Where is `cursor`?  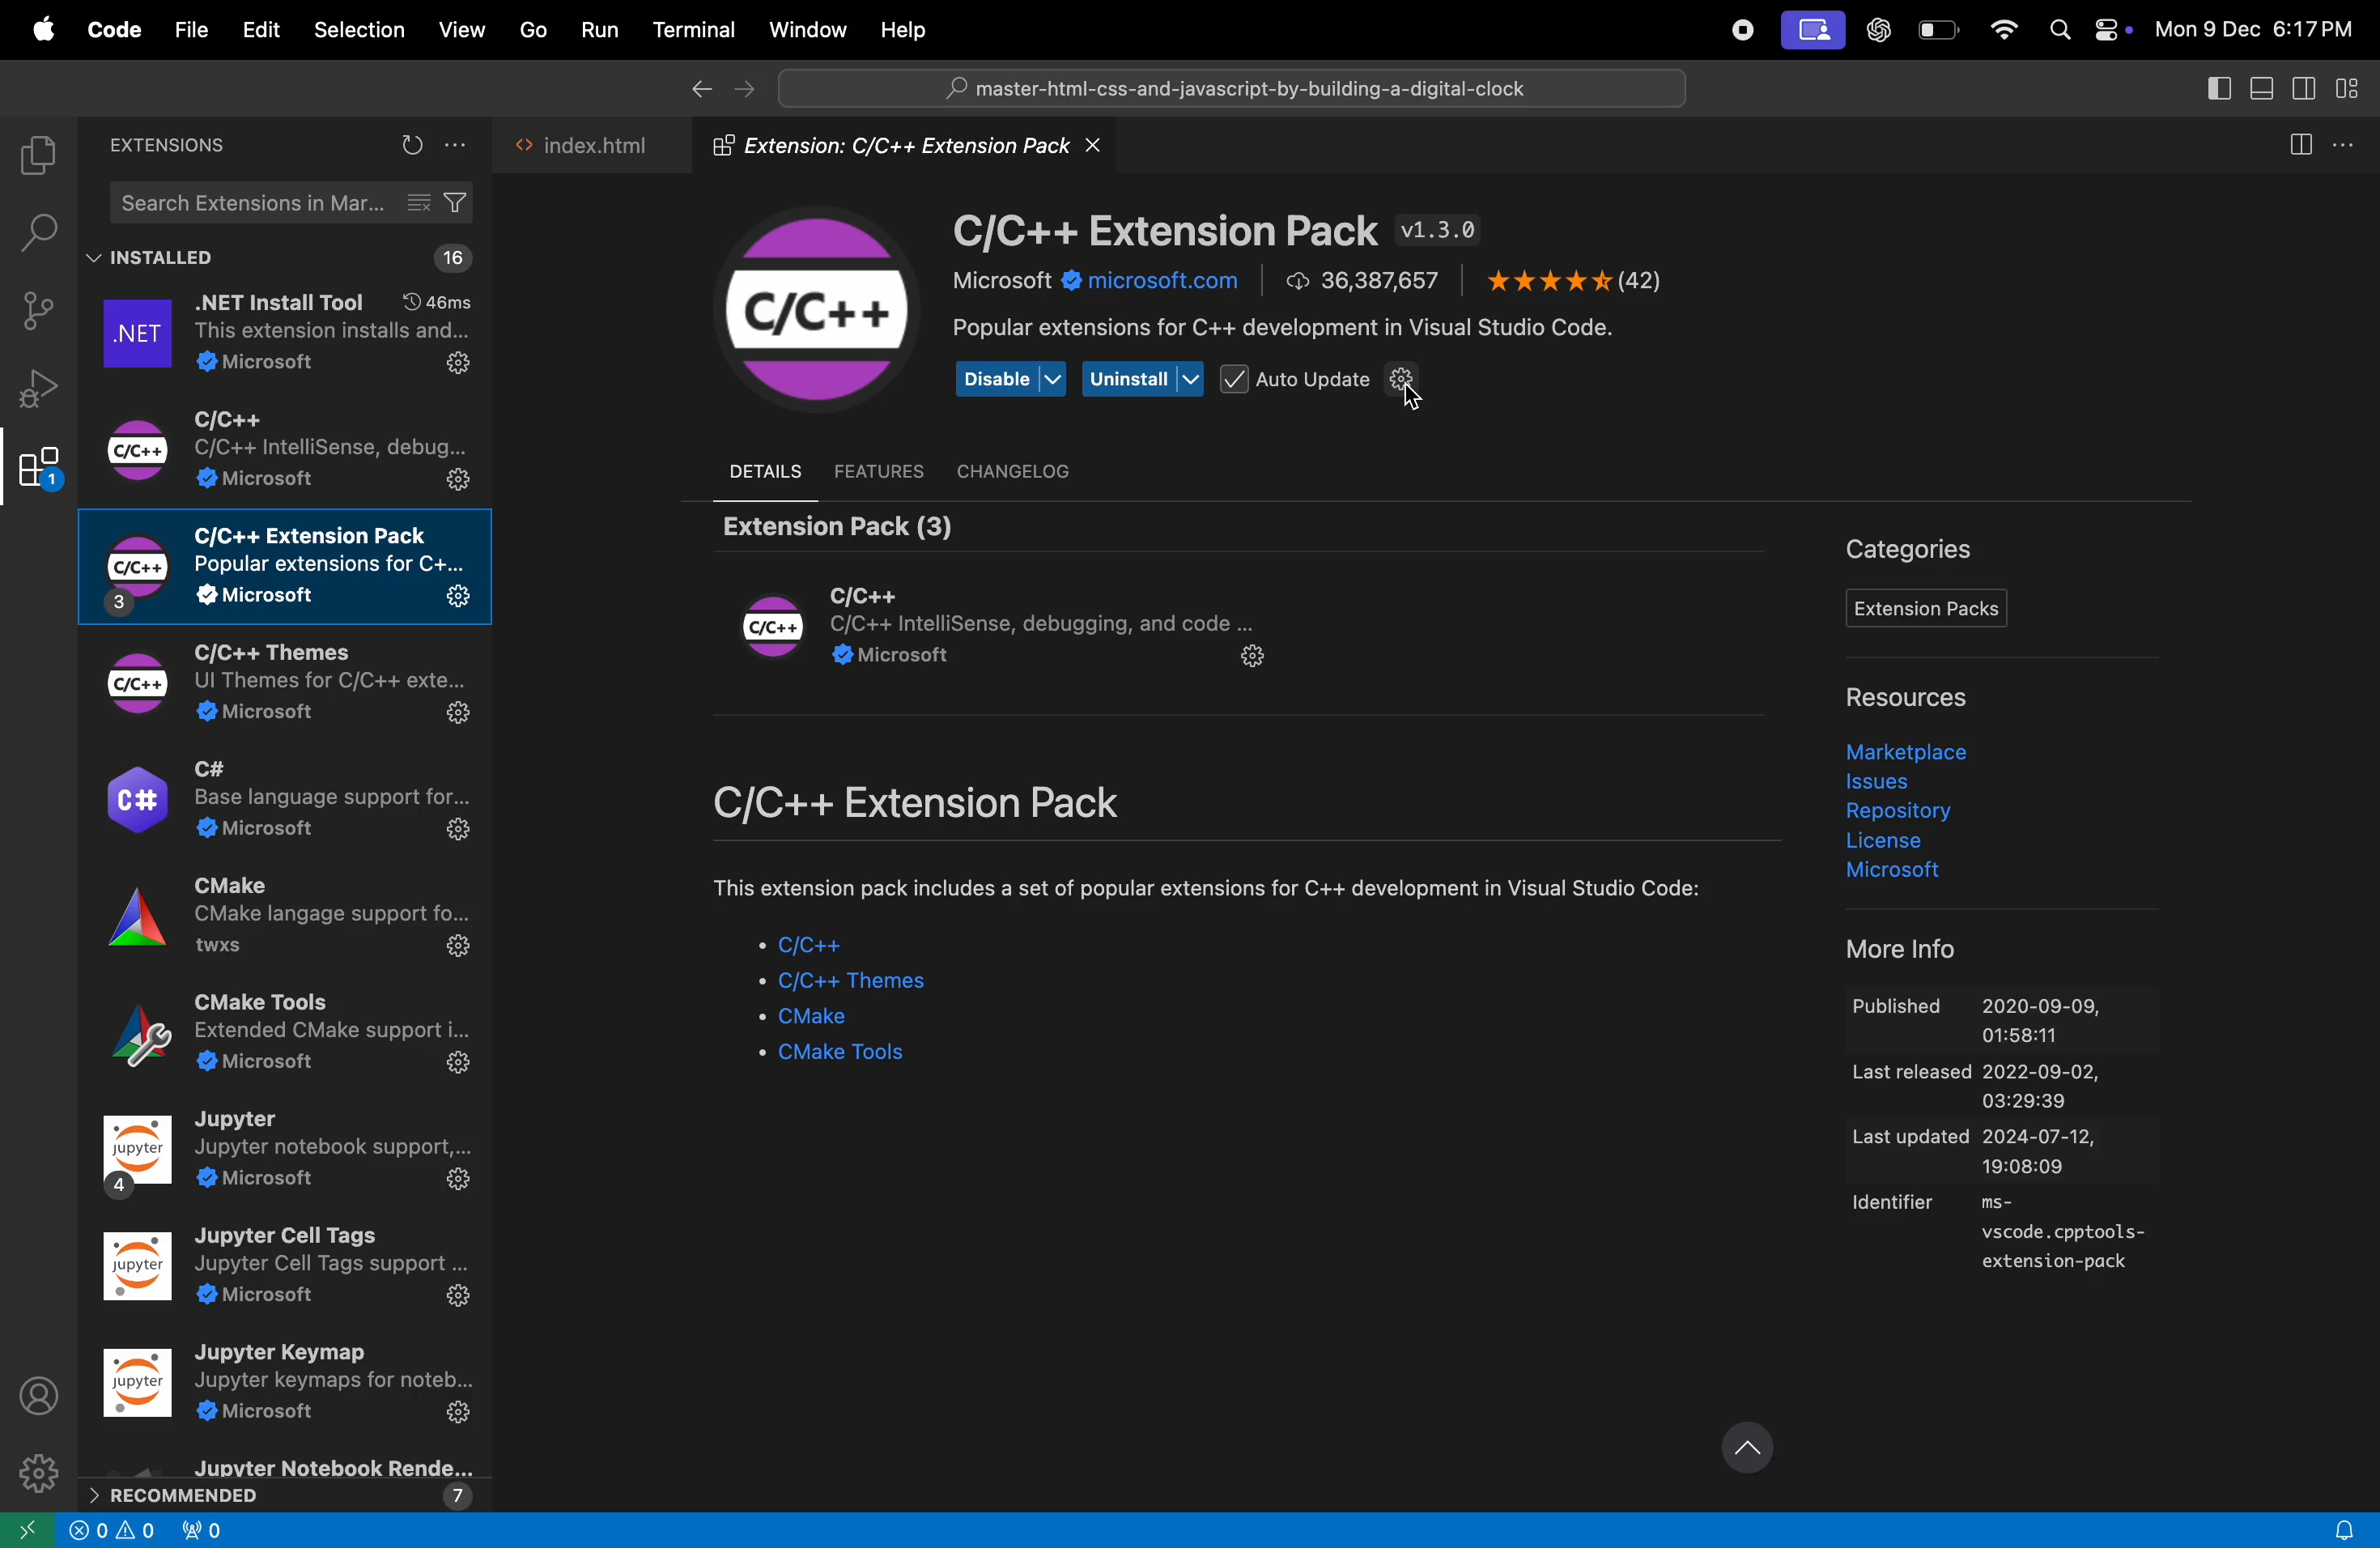 cursor is located at coordinates (1417, 404).